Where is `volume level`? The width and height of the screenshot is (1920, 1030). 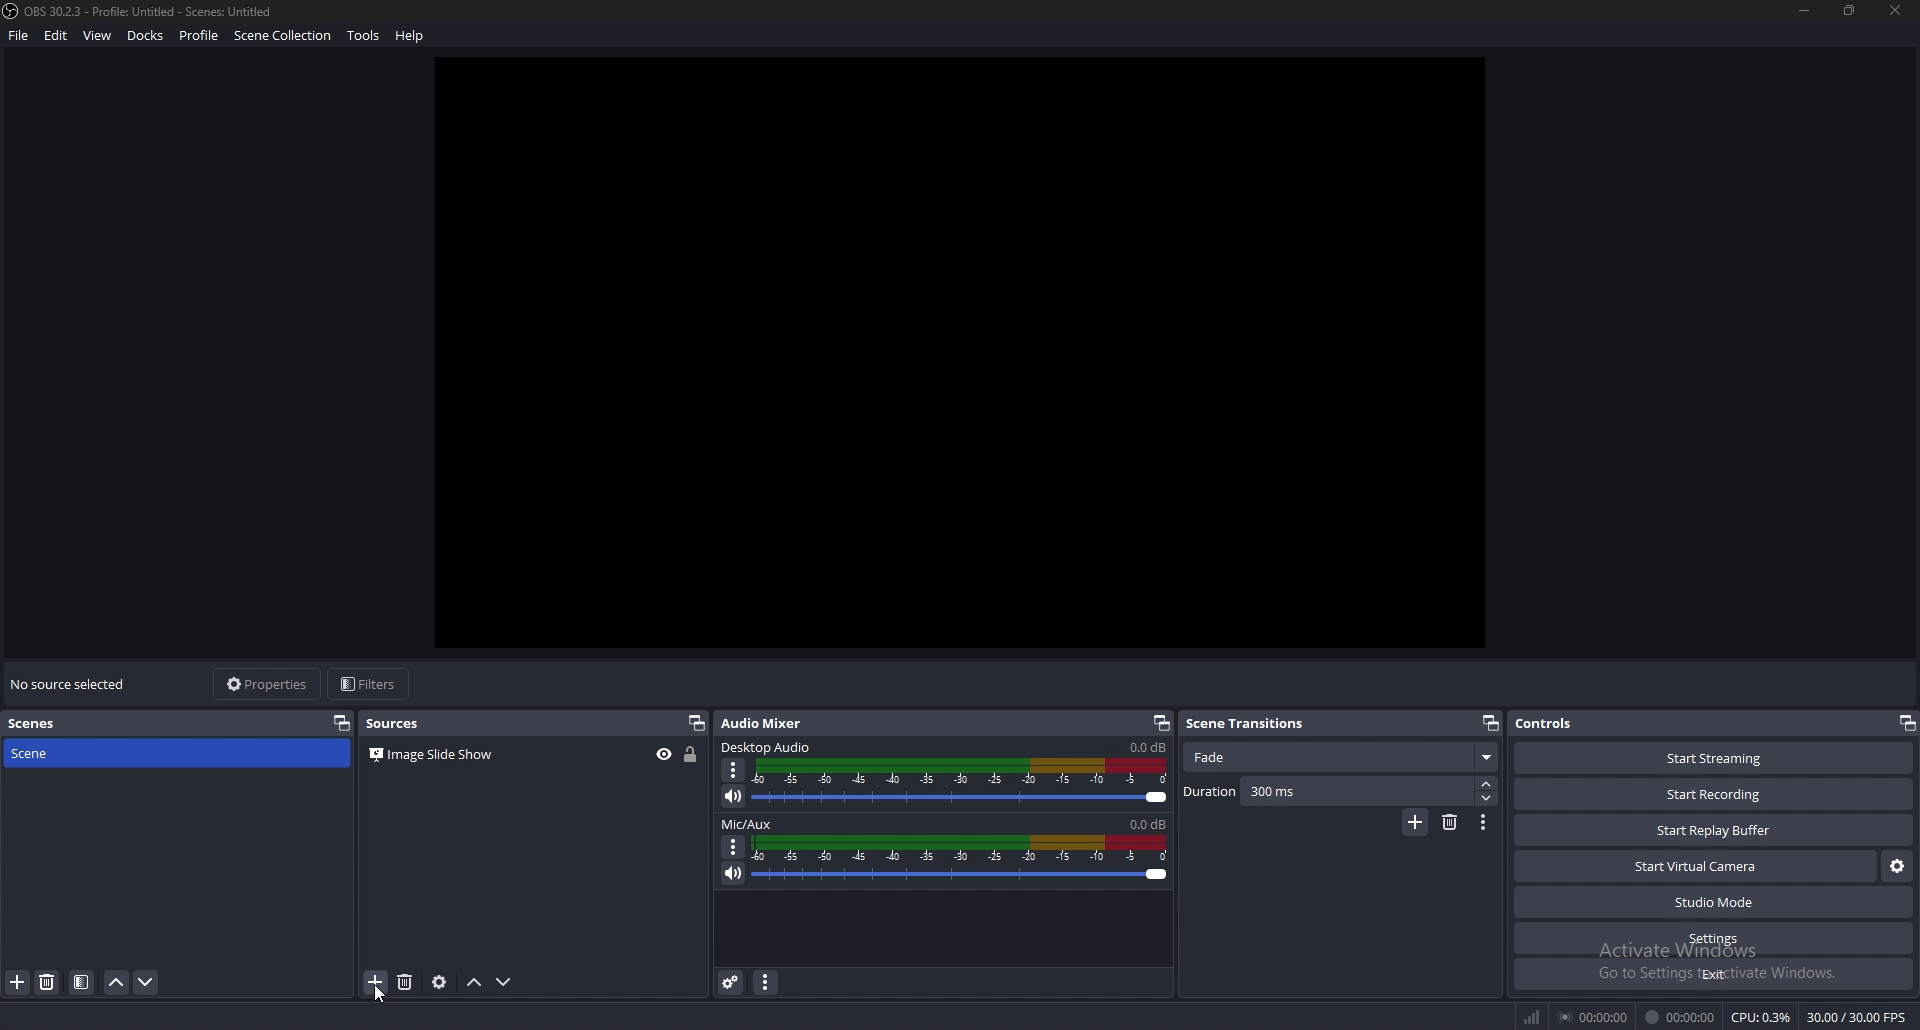 volume level is located at coordinates (1146, 747).